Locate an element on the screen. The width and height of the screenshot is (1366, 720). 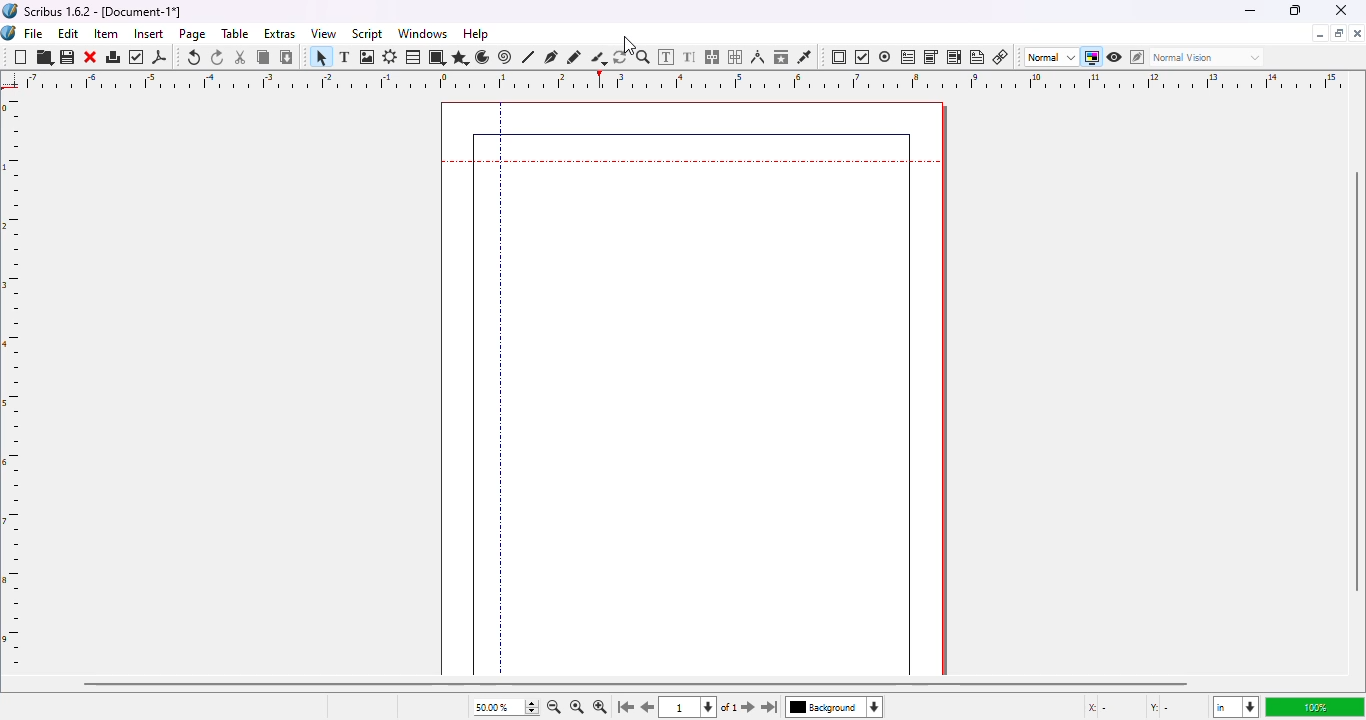
zoom in by the stepping value in tools preferences is located at coordinates (599, 708).